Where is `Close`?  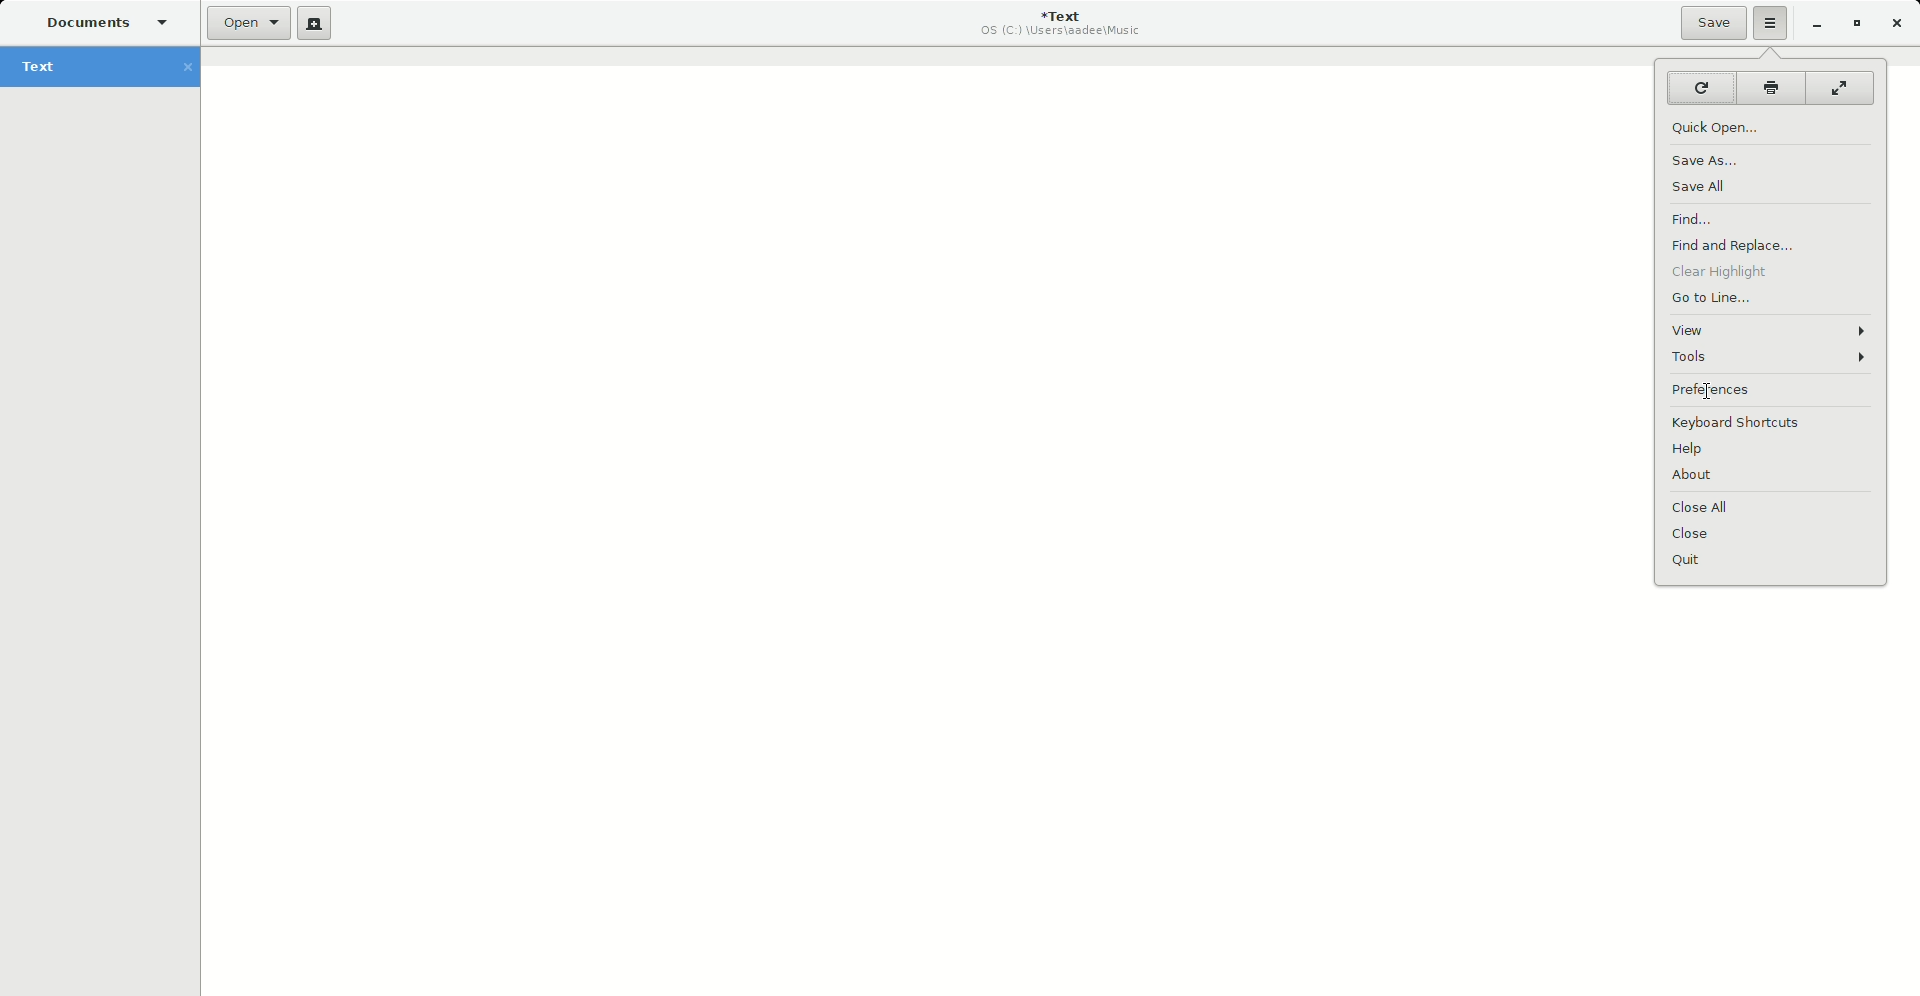 Close is located at coordinates (1898, 24).